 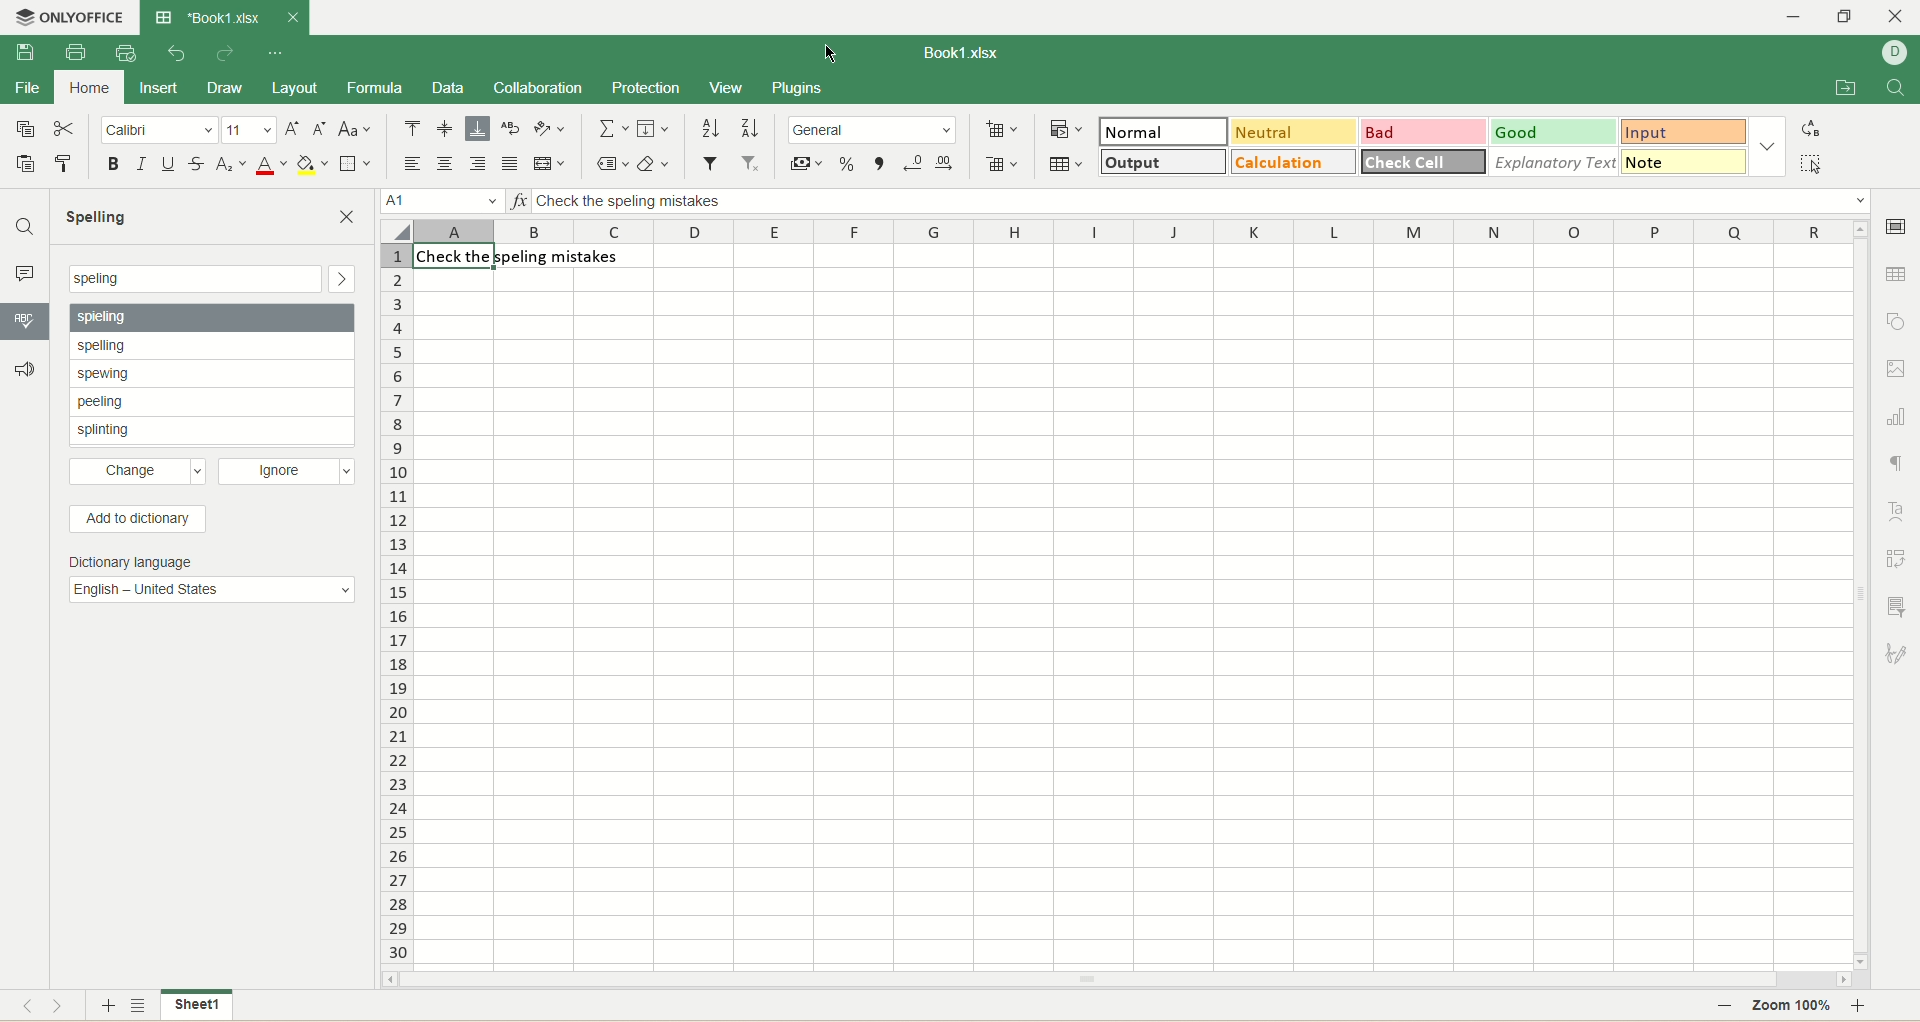 I want to click on paste, so click(x=26, y=163).